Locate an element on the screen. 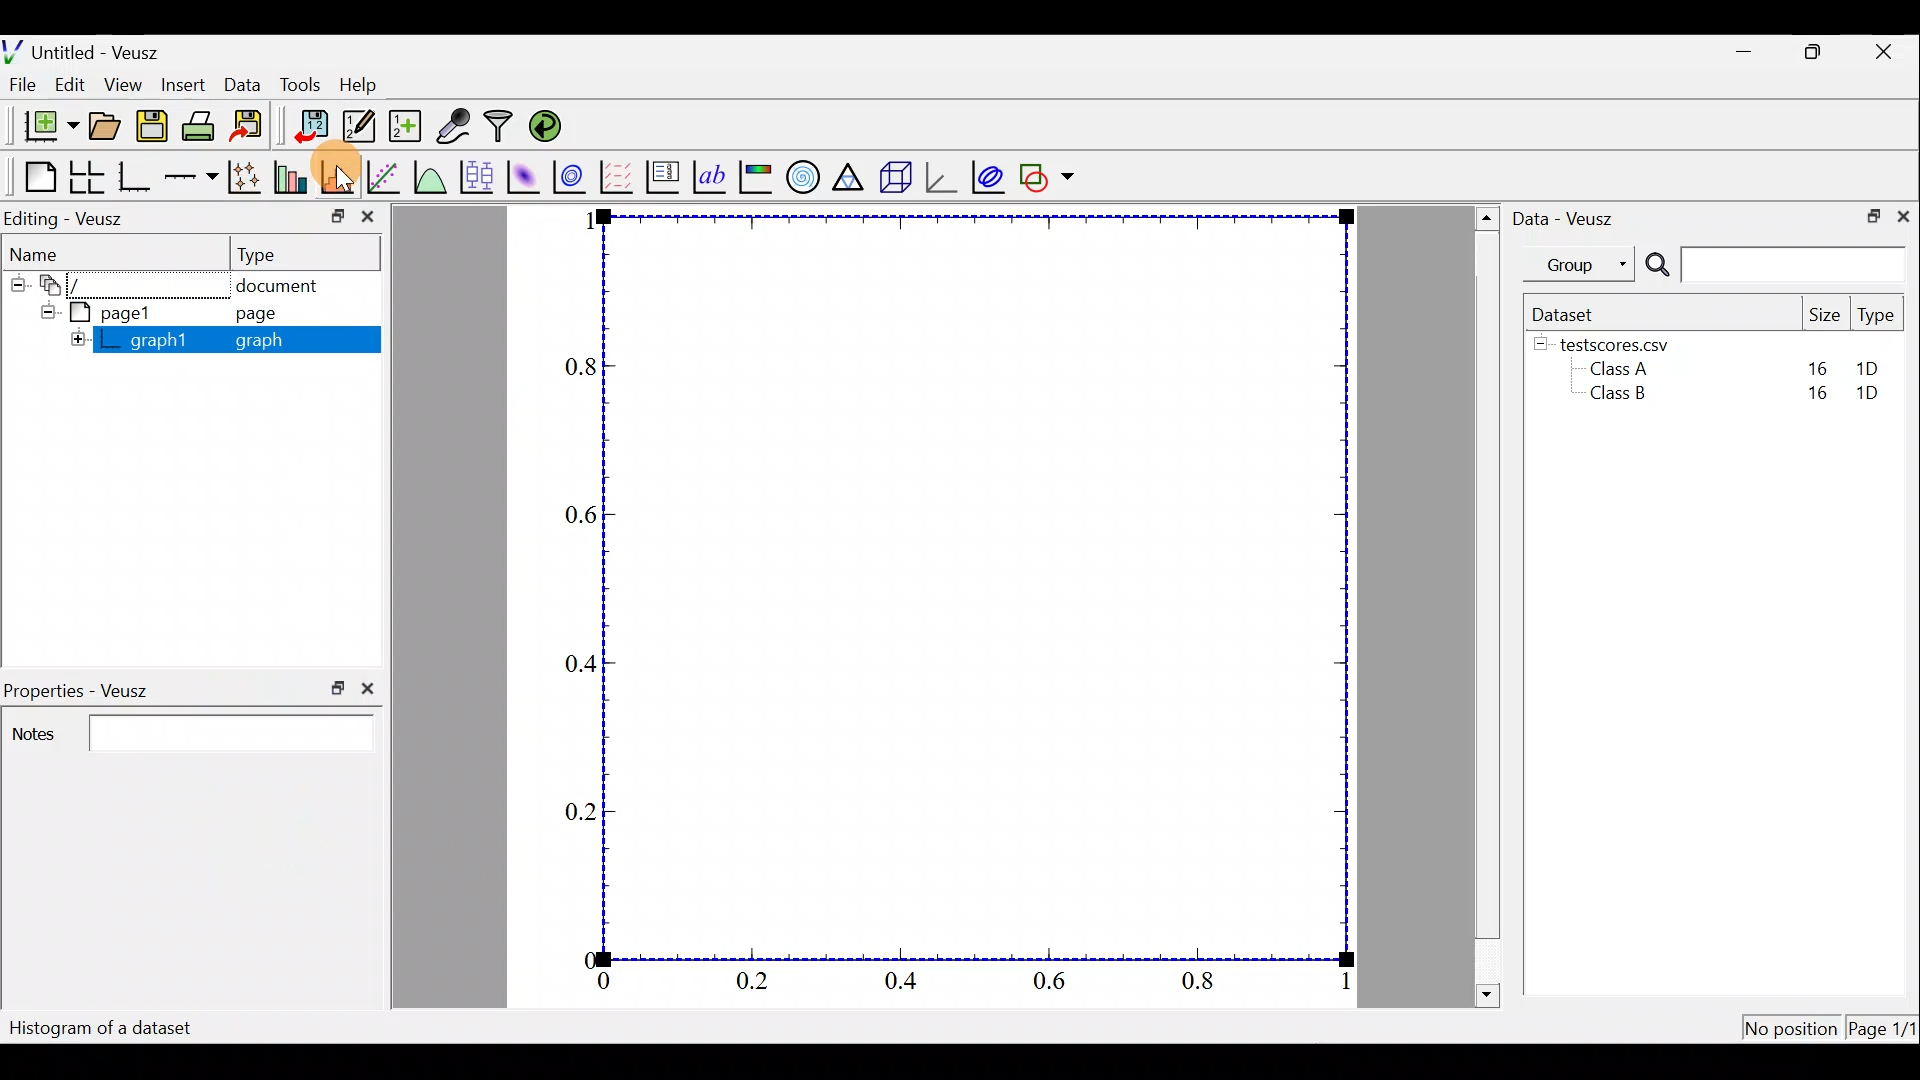 The height and width of the screenshot is (1080, 1920). Close is located at coordinates (1889, 50).